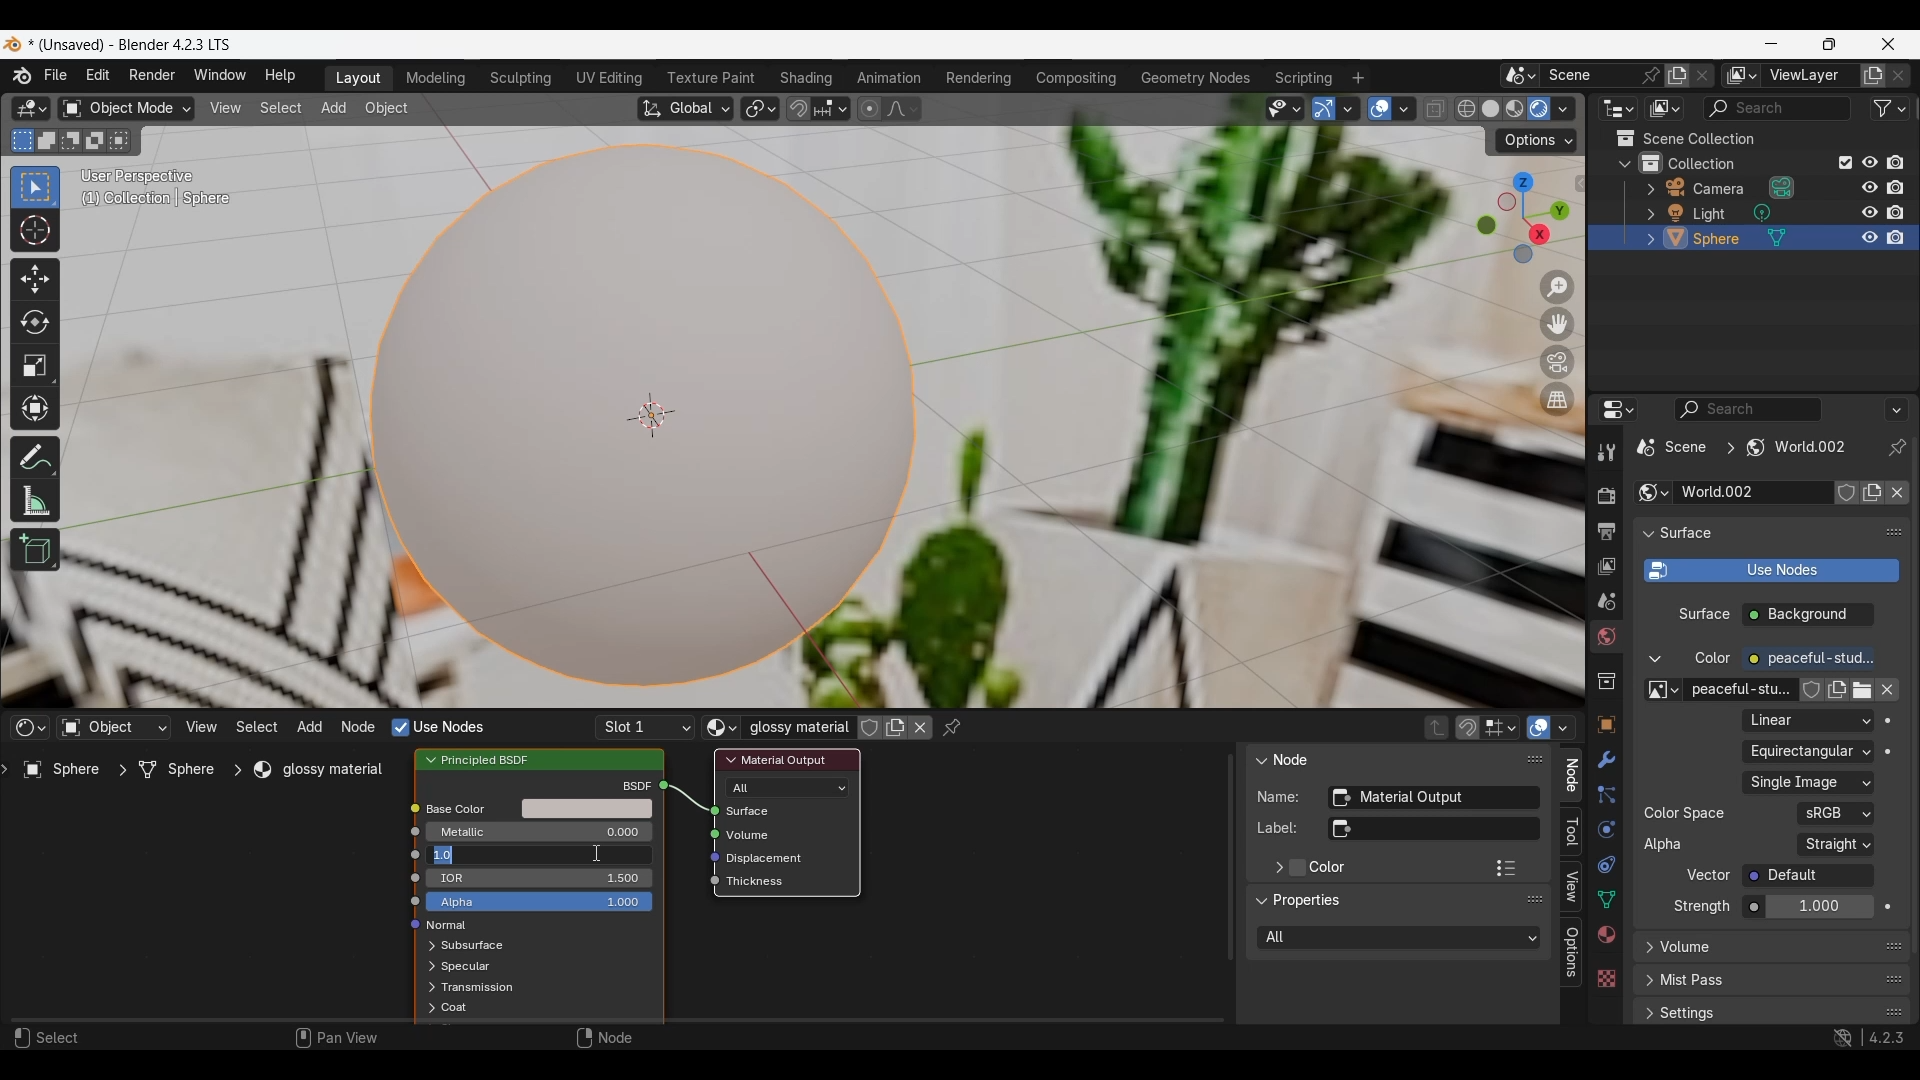  What do you see at coordinates (979, 78) in the screenshot?
I see `Rendering workspace` at bounding box center [979, 78].